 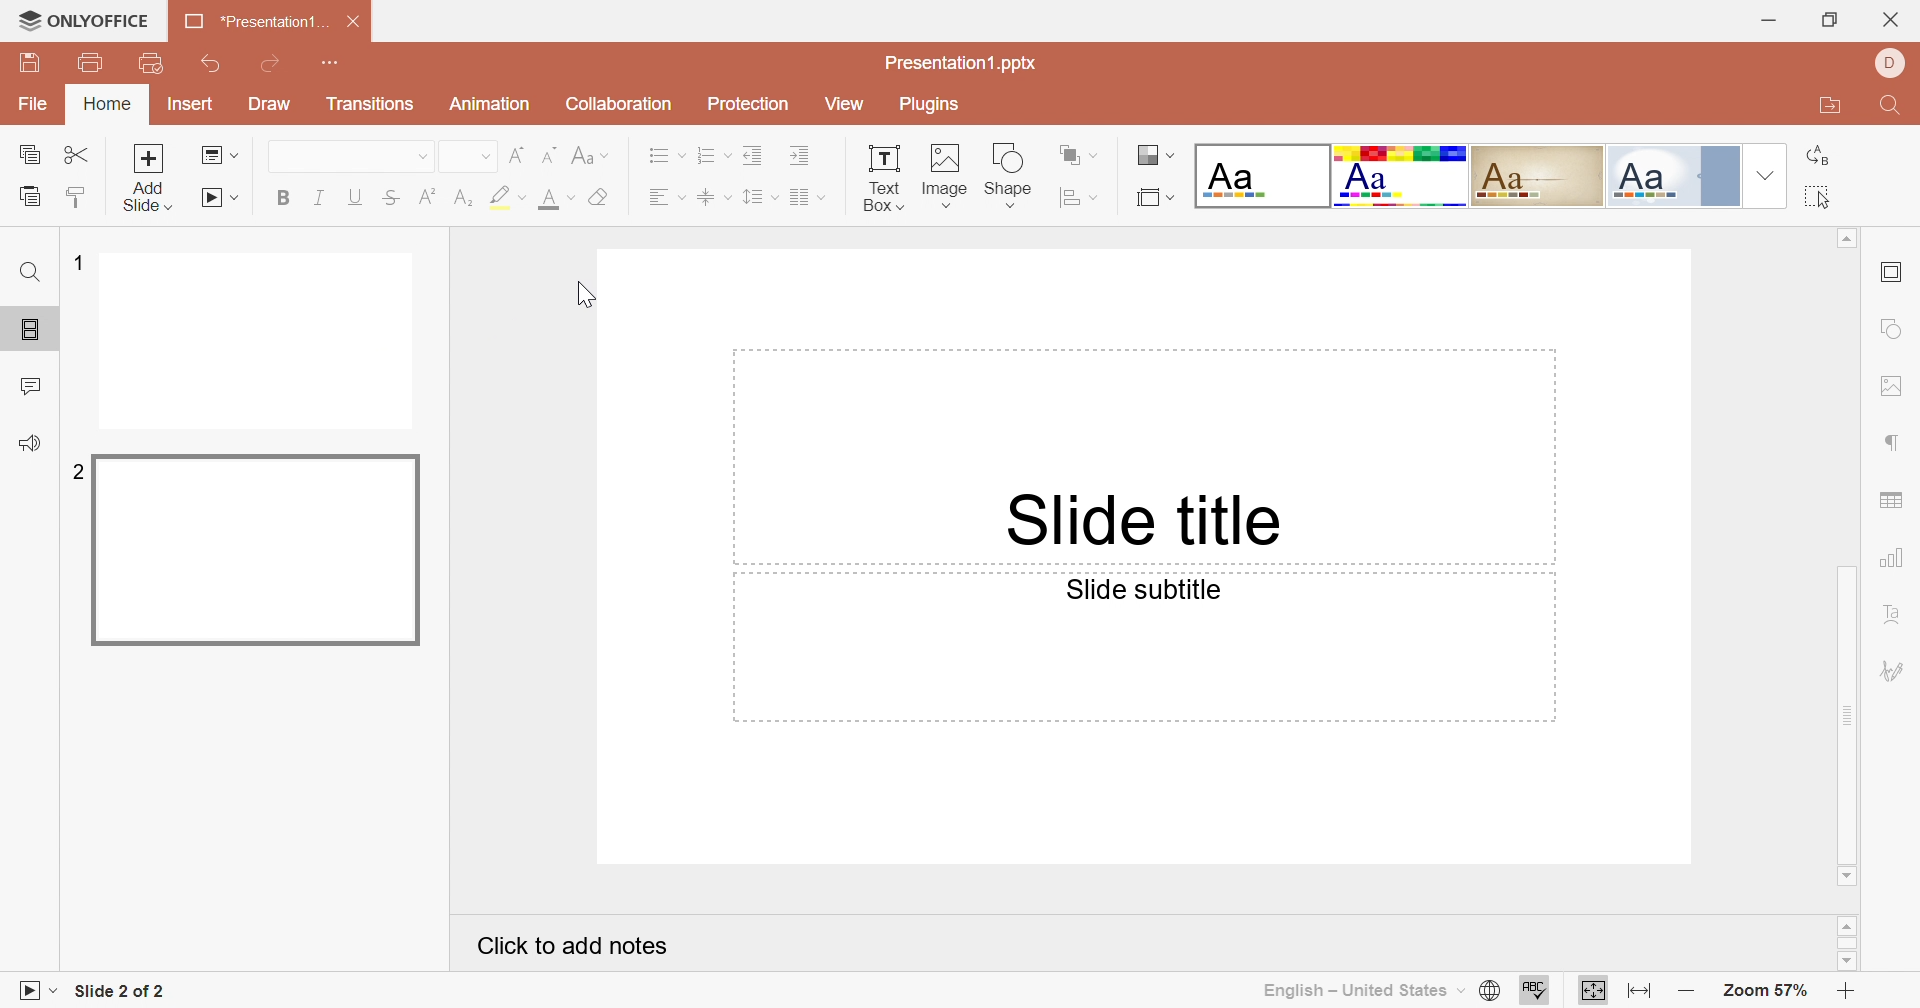 What do you see at coordinates (352, 195) in the screenshot?
I see `Underline` at bounding box center [352, 195].